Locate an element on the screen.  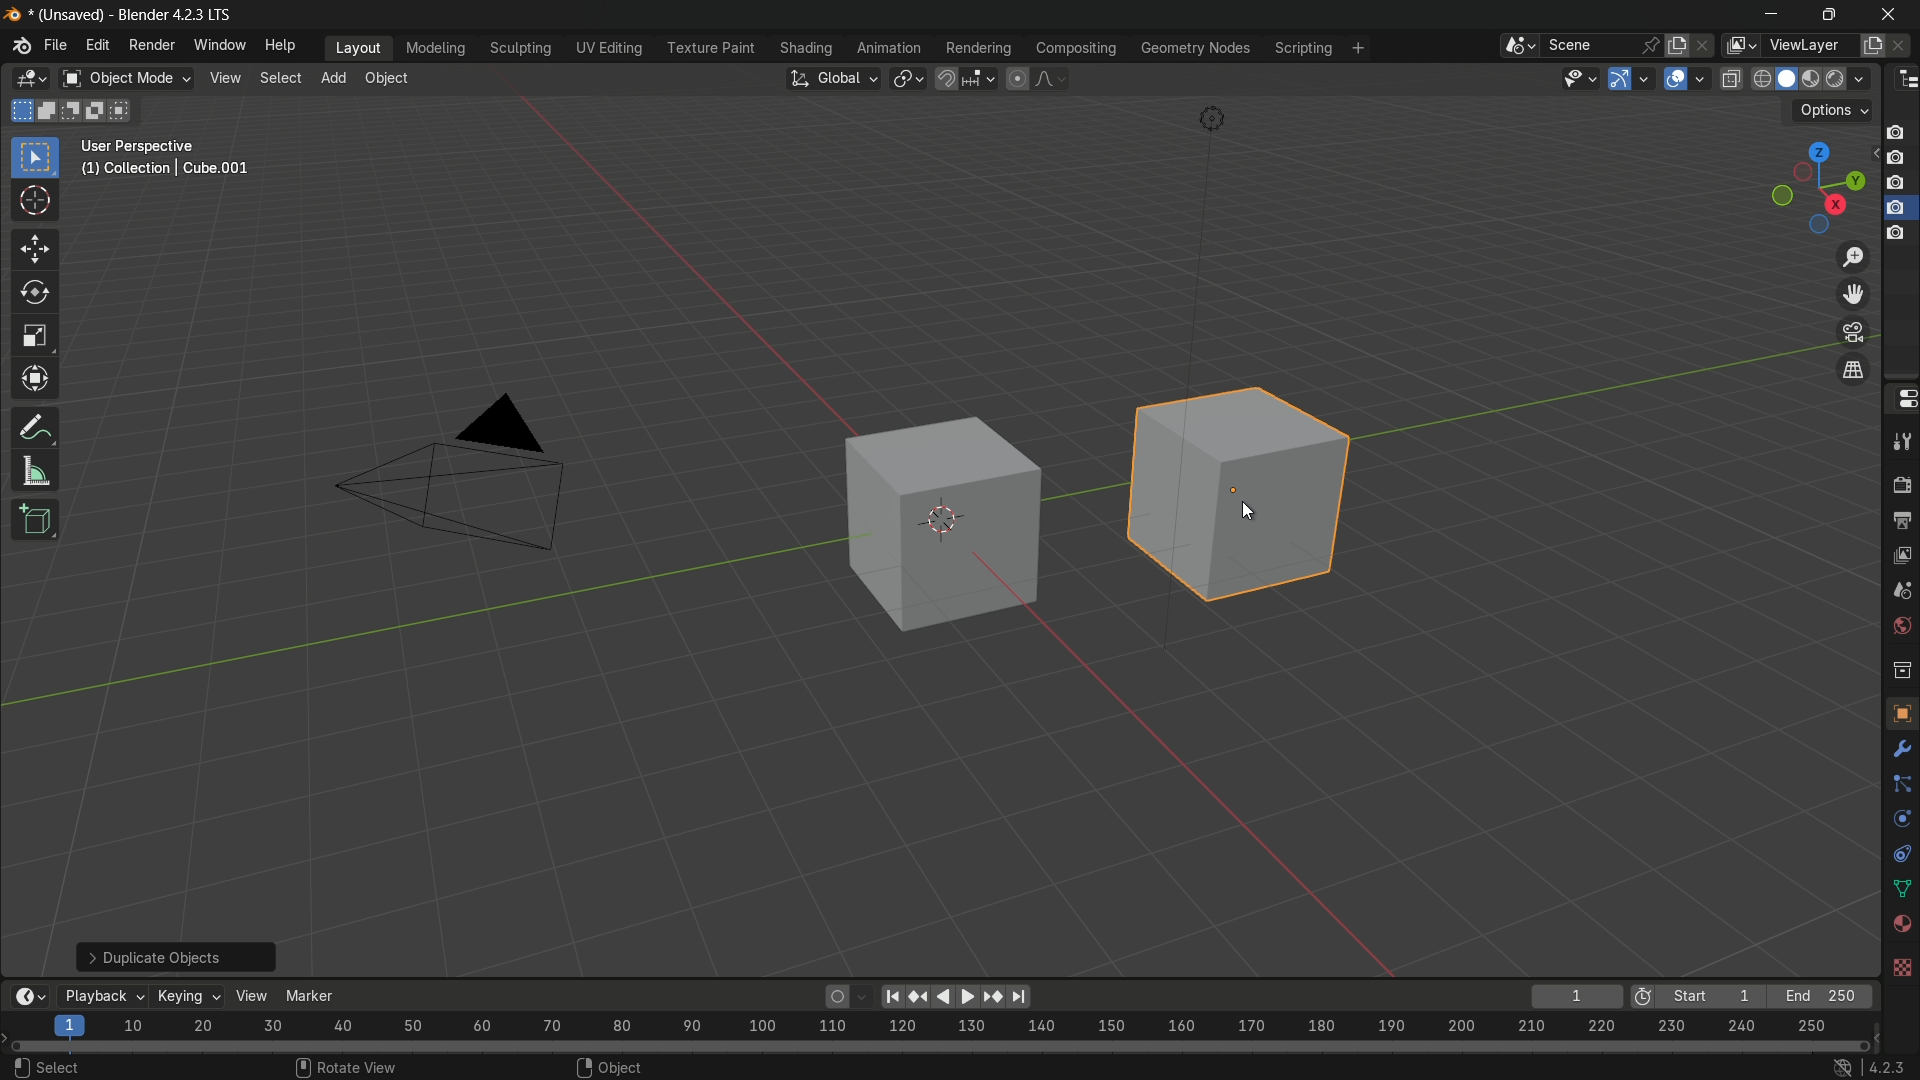
cursor is located at coordinates (36, 203).